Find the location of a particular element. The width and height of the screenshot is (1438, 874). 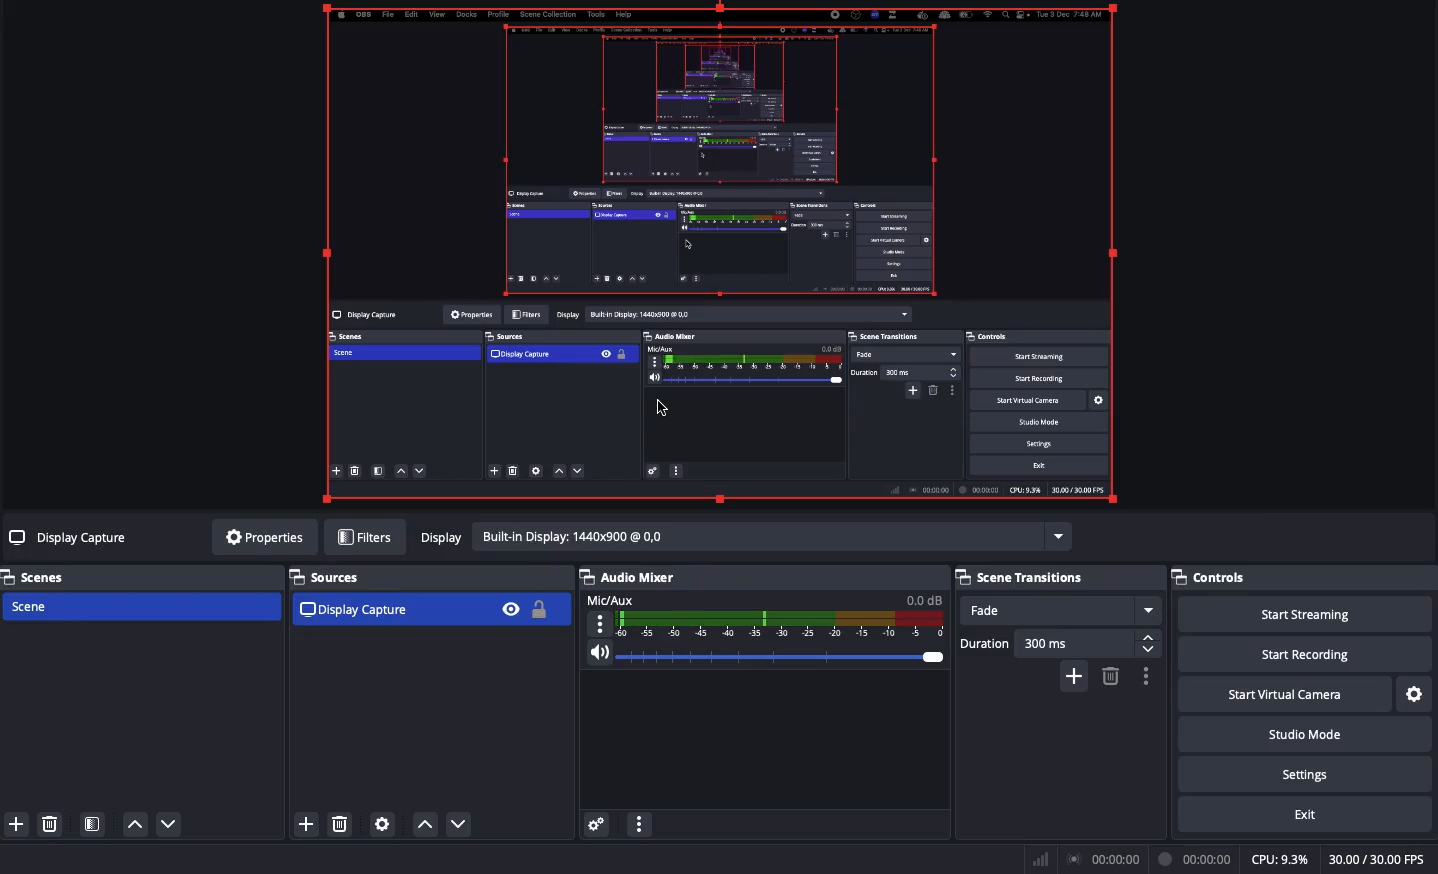

Settings is located at coordinates (1303, 774).